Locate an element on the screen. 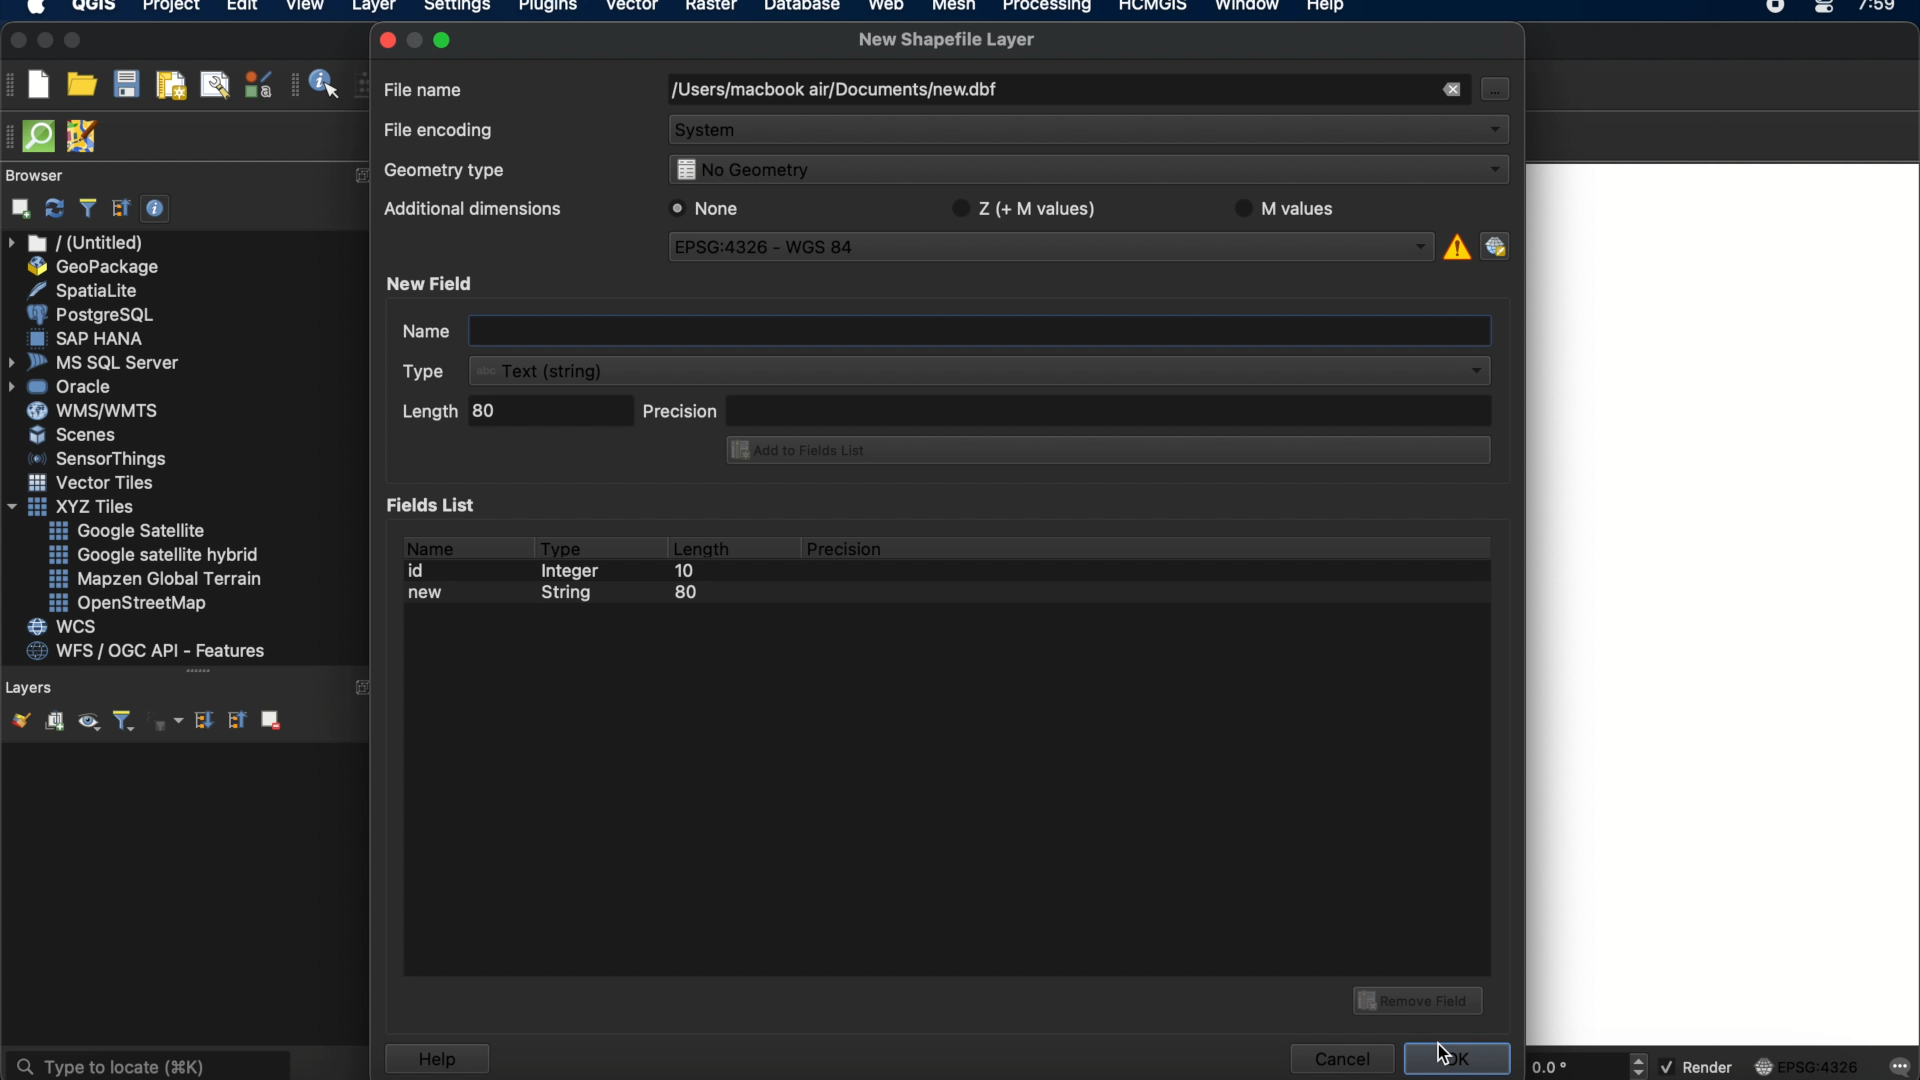  filter legend by expression is located at coordinates (167, 721).